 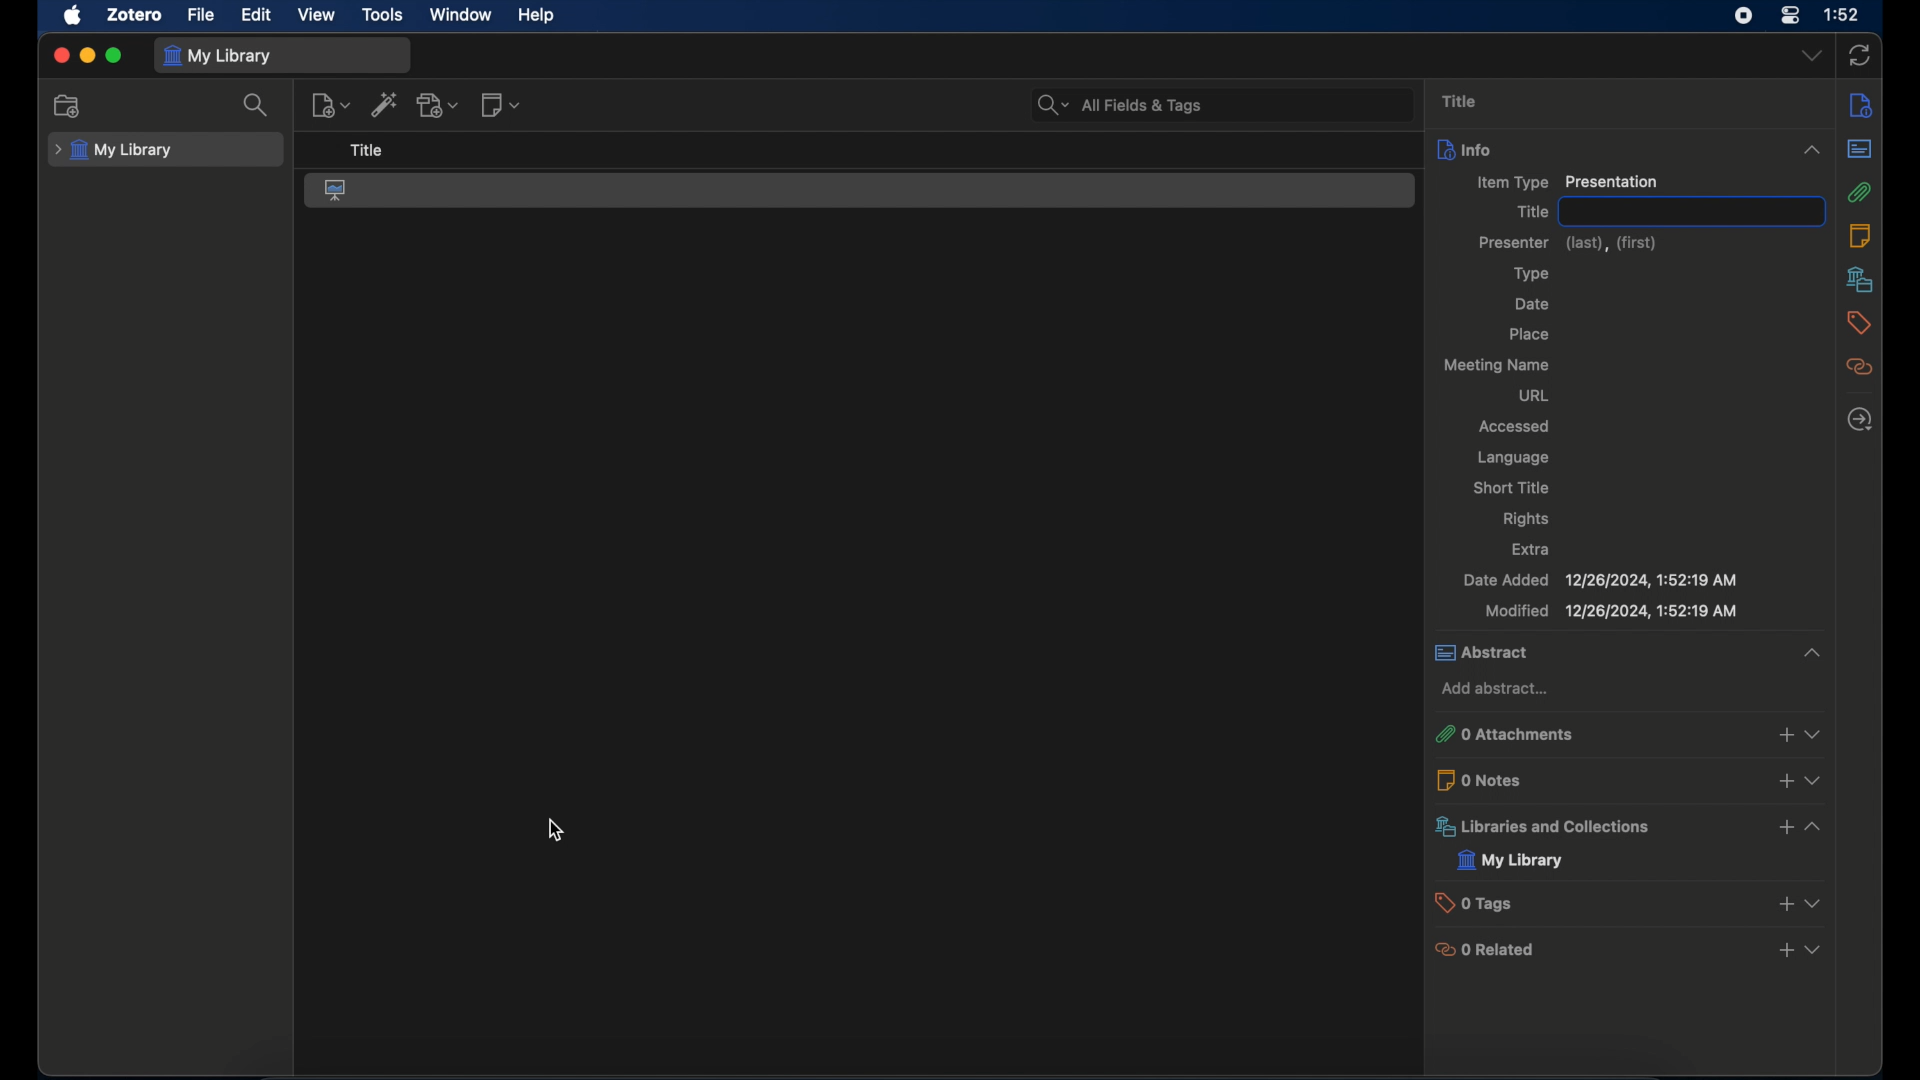 What do you see at coordinates (1534, 304) in the screenshot?
I see `date` at bounding box center [1534, 304].